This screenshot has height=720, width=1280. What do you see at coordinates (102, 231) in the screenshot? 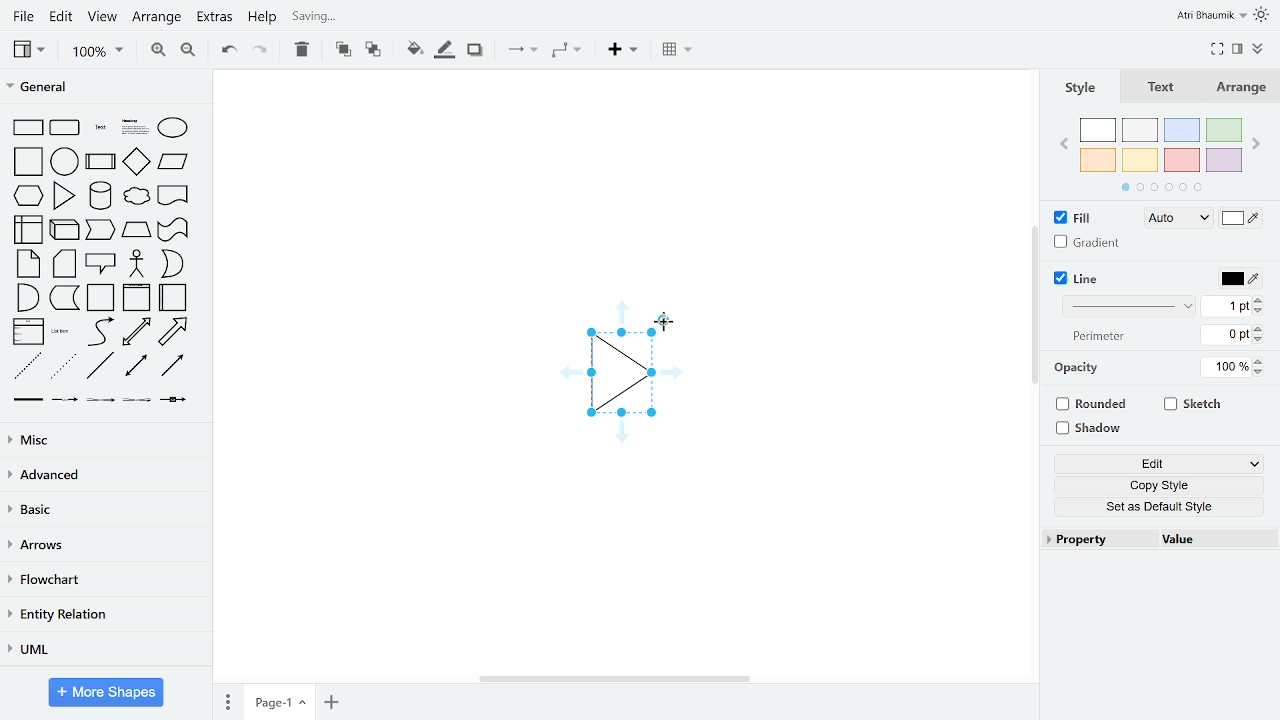
I see `step` at bounding box center [102, 231].